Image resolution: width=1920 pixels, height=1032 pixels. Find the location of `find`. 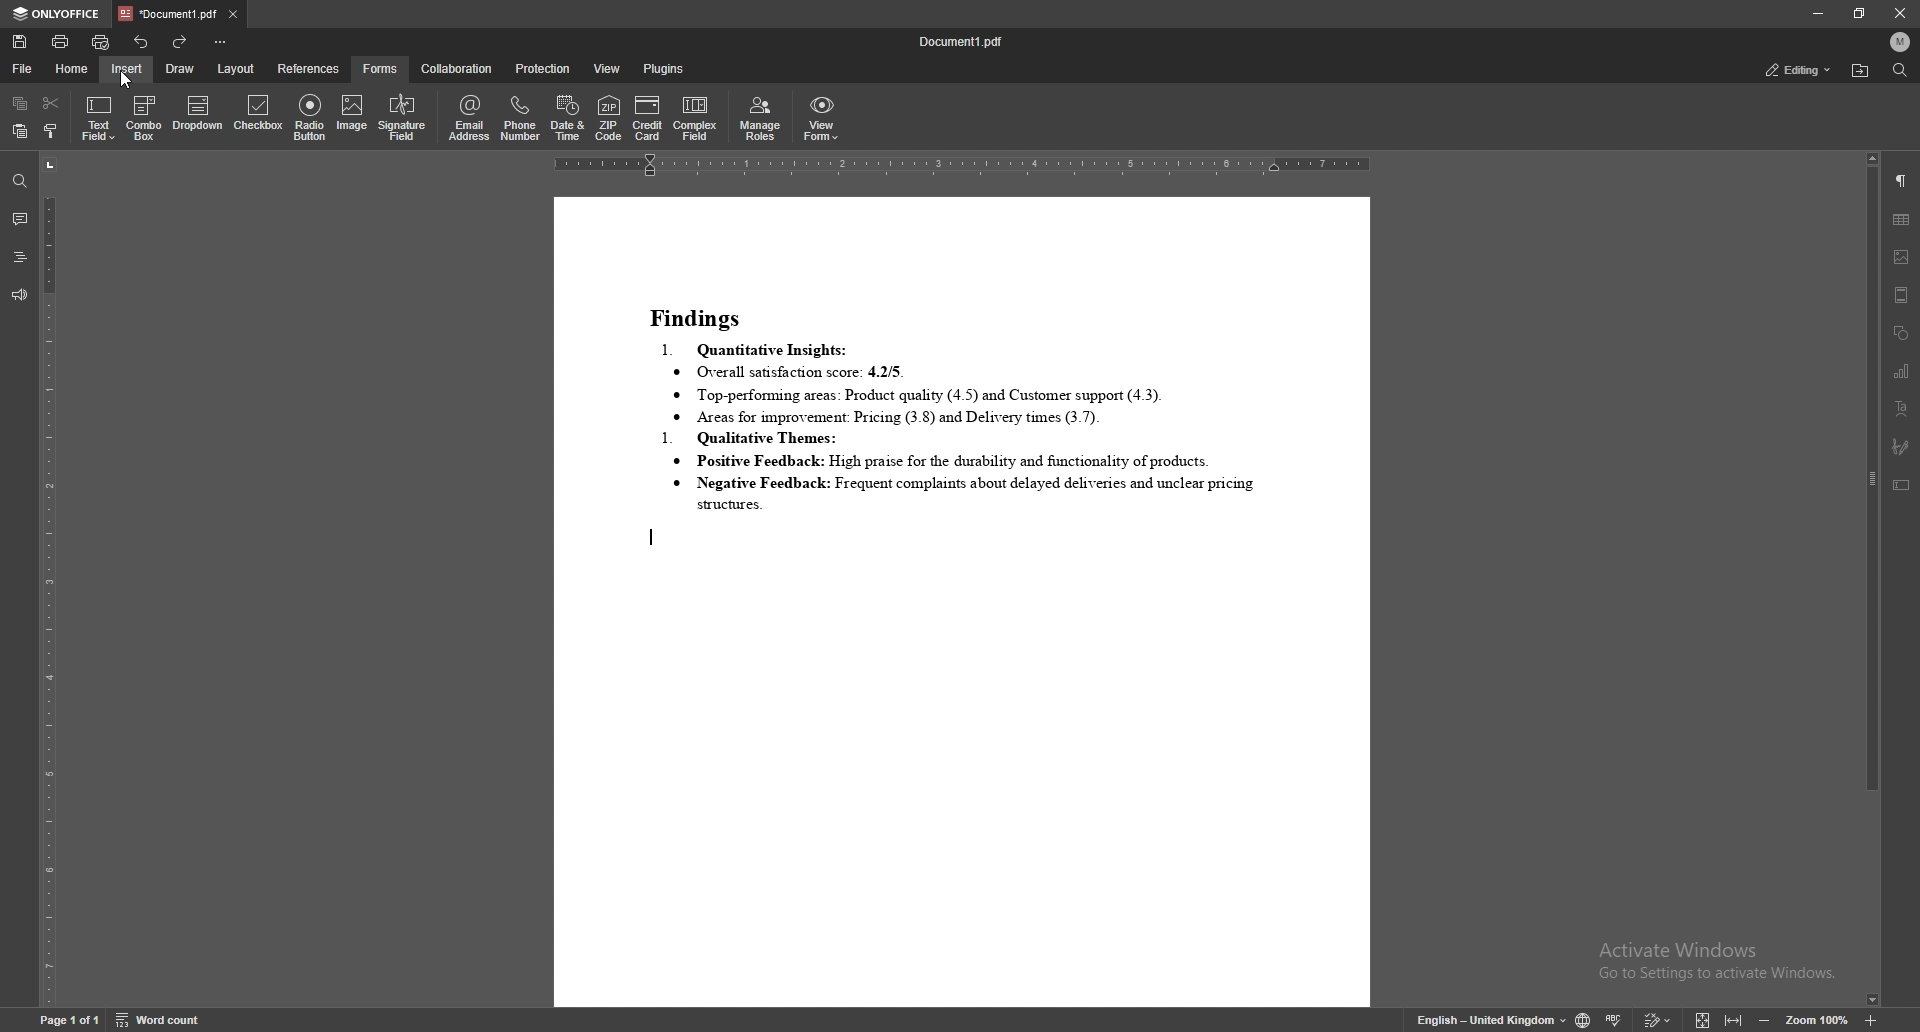

find is located at coordinates (1900, 69).